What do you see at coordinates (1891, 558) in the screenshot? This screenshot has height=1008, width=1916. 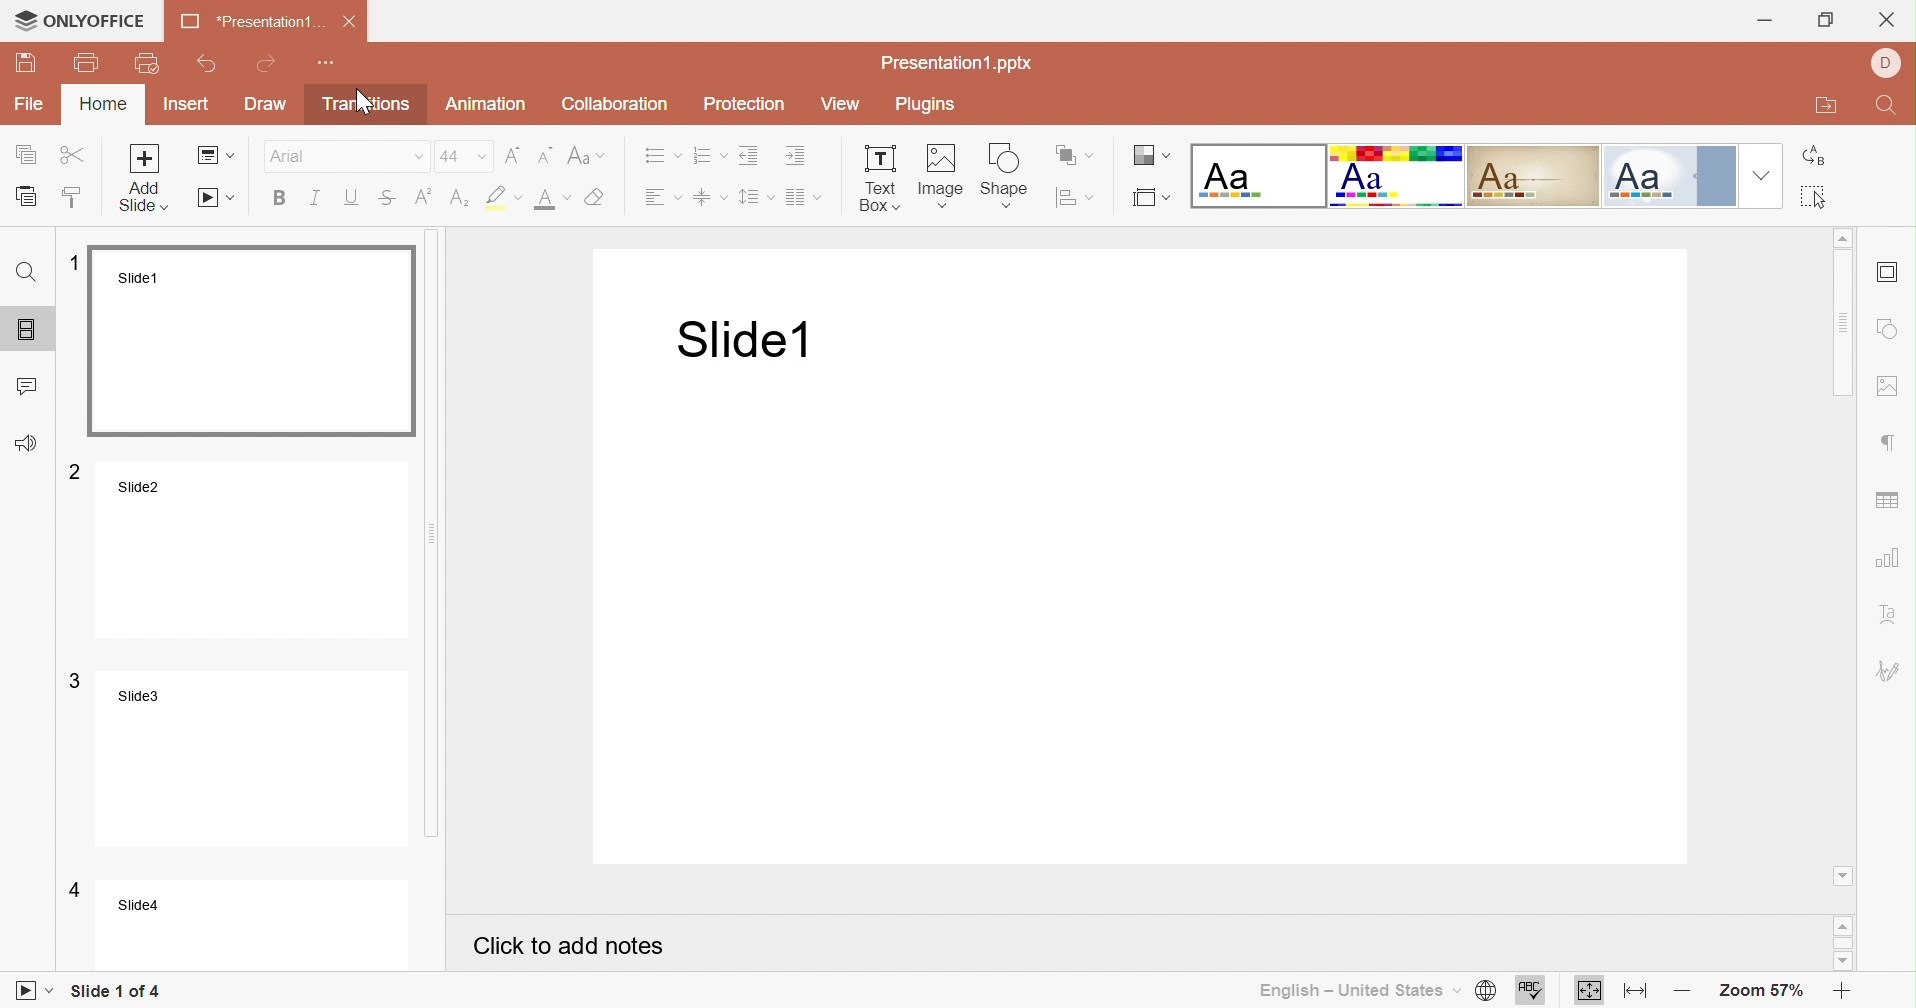 I see `Insert chart` at bounding box center [1891, 558].